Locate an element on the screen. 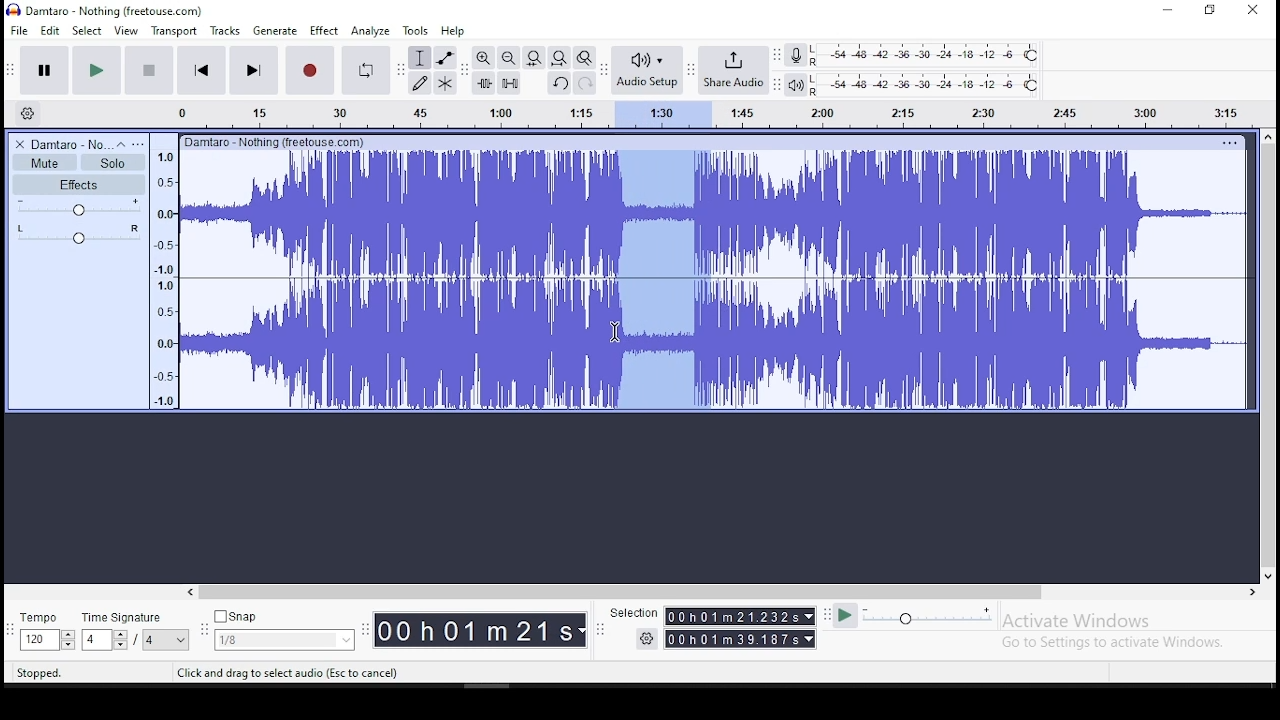  solo is located at coordinates (113, 163).